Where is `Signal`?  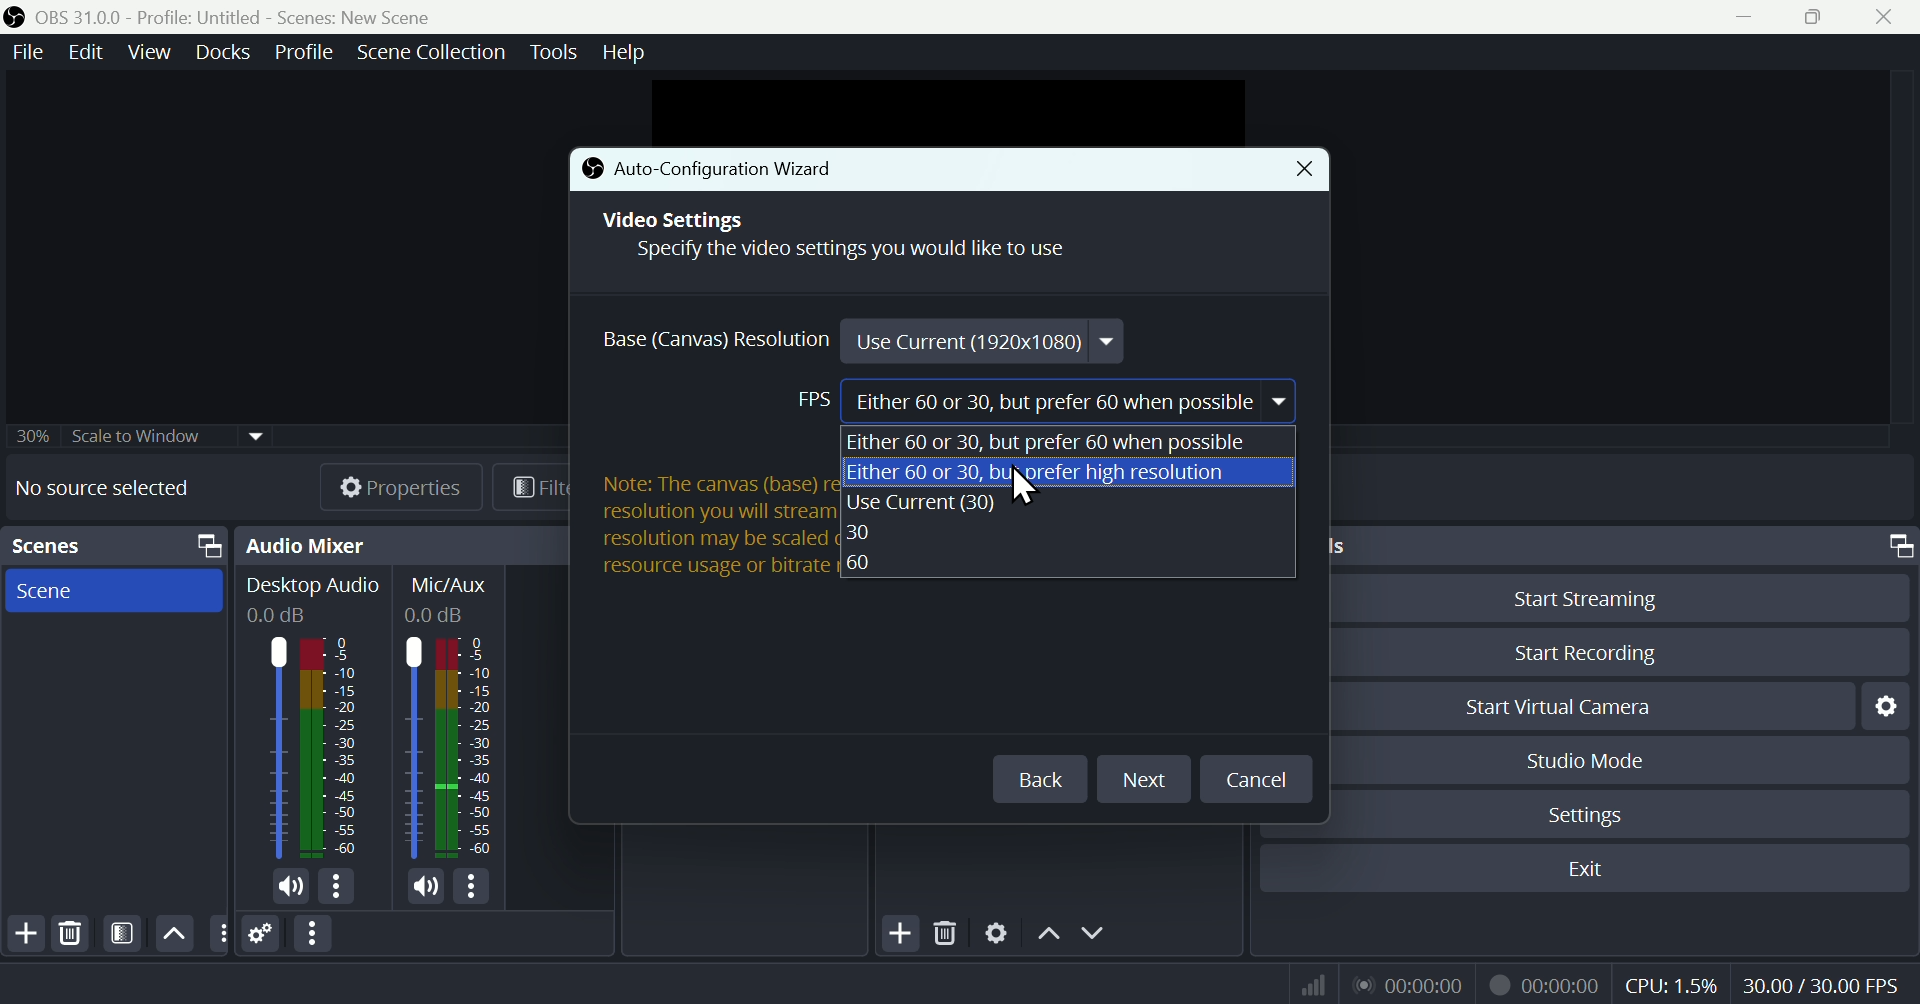 Signal is located at coordinates (1306, 984).